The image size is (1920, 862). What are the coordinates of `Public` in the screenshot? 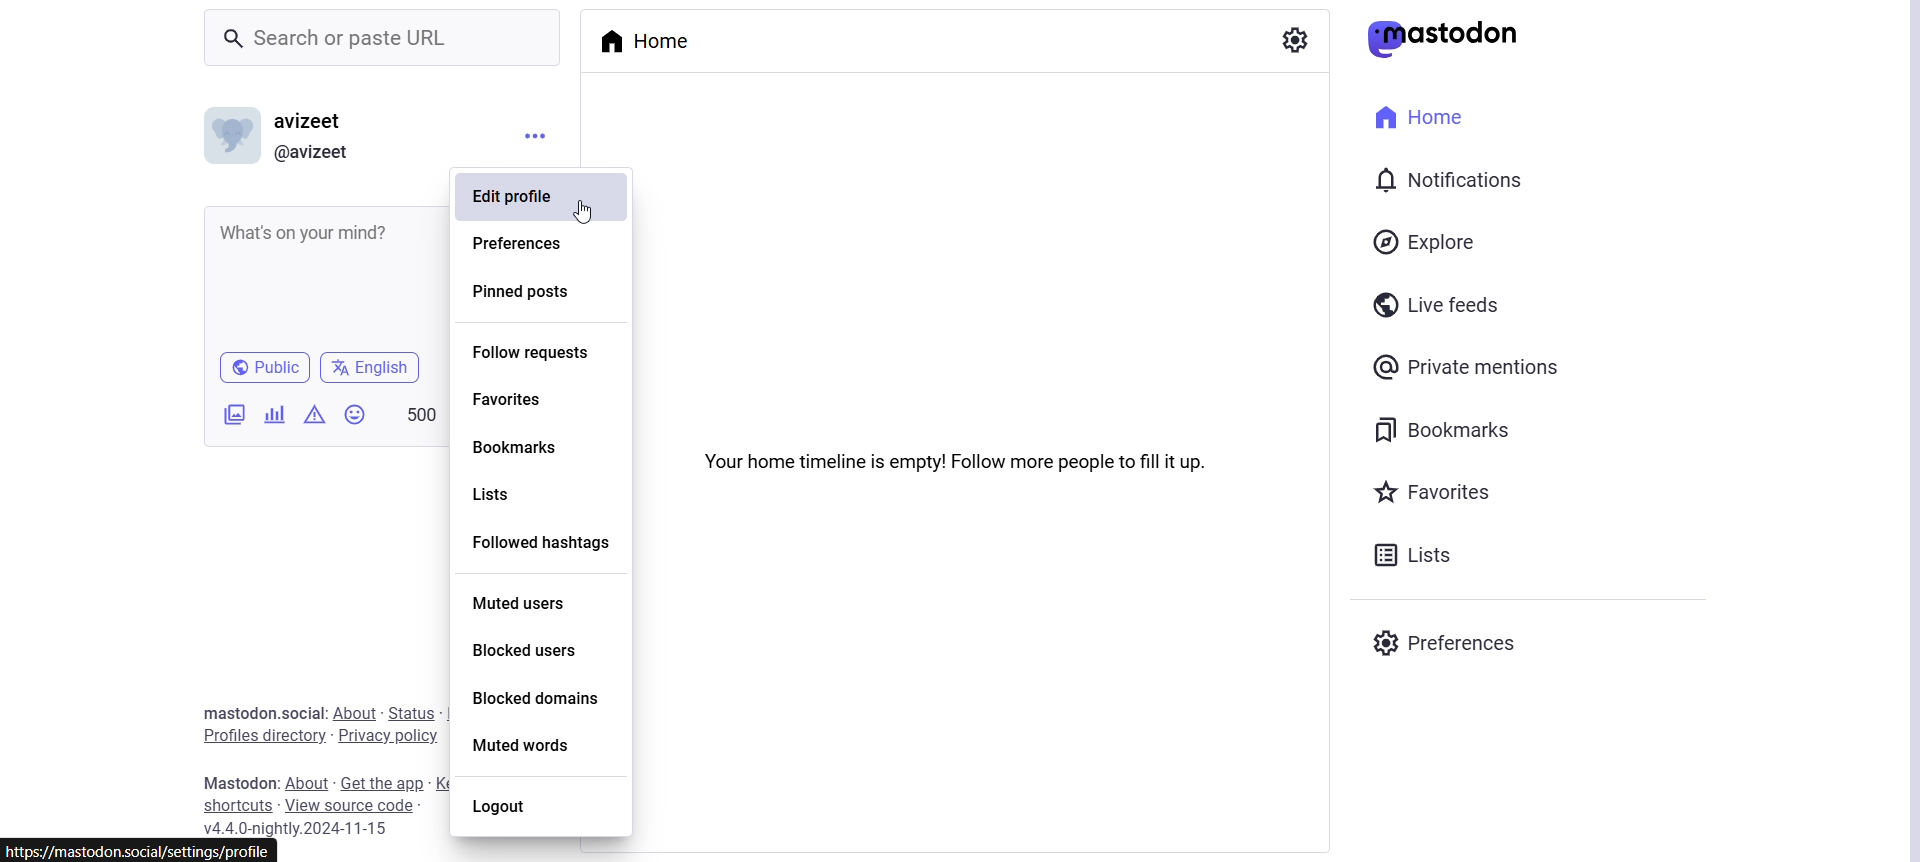 It's located at (265, 367).